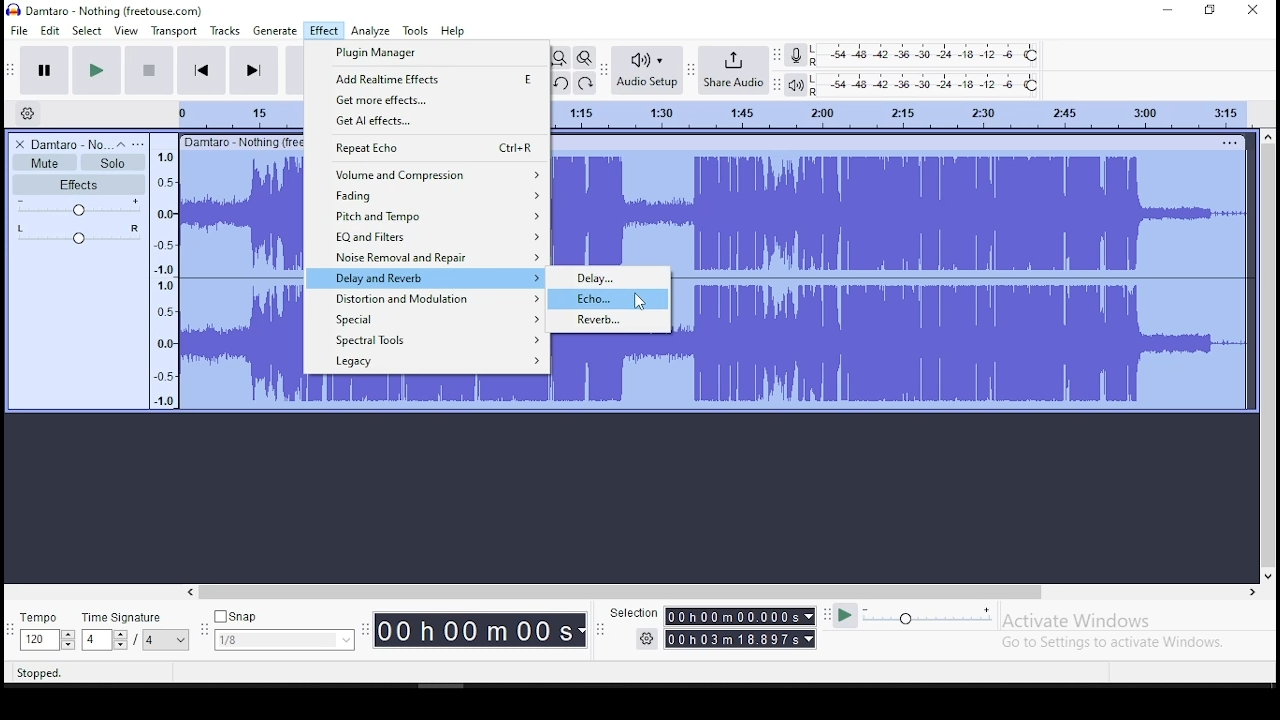 Image resolution: width=1280 pixels, height=720 pixels. Describe the element at coordinates (363, 632) in the screenshot. I see `` at that location.